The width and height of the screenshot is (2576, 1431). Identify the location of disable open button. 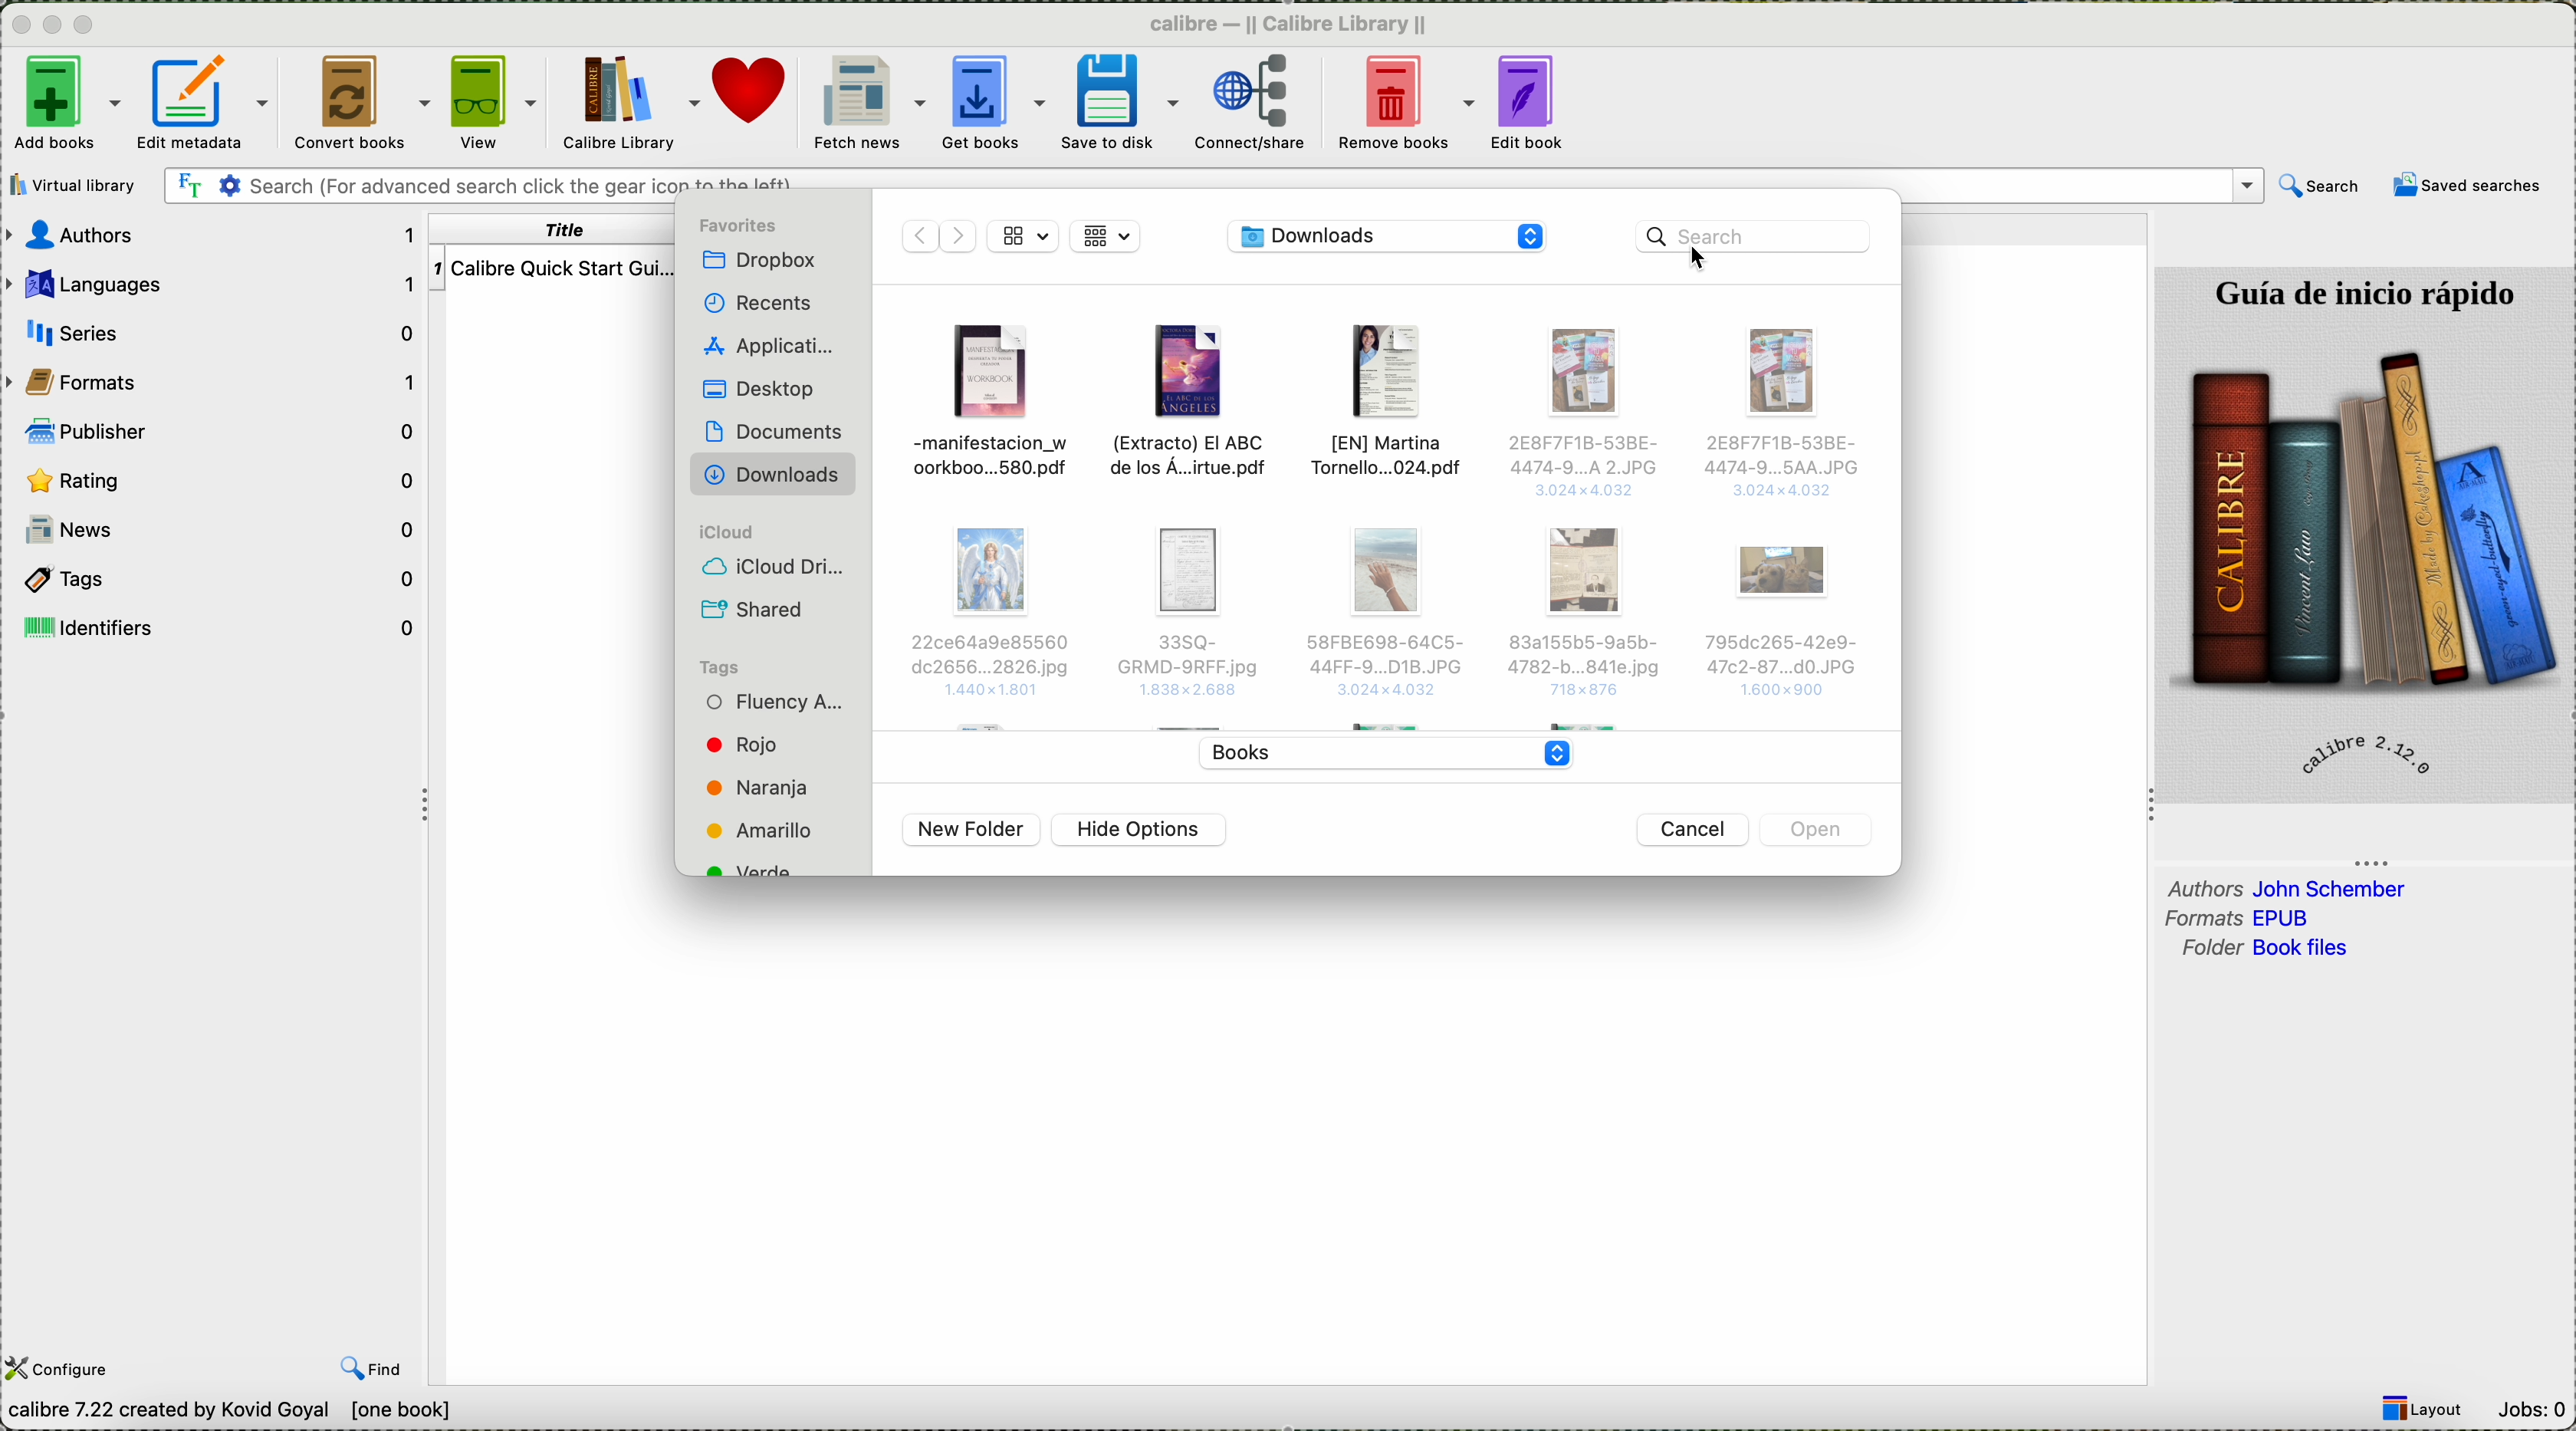
(1814, 831).